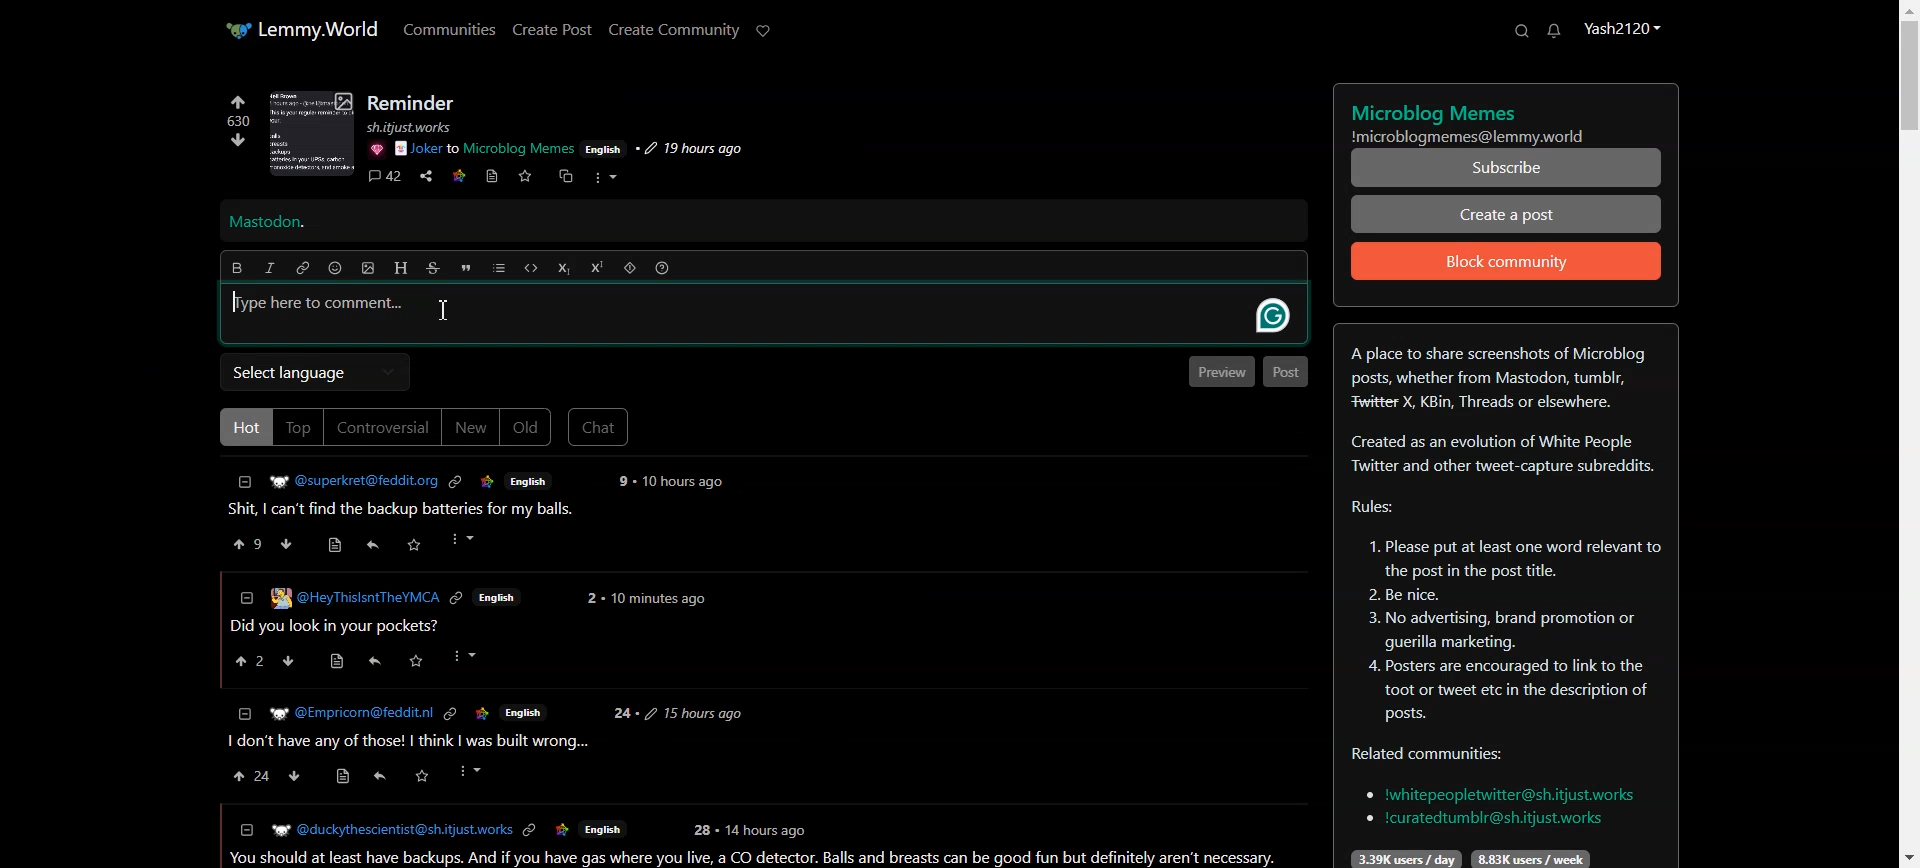  Describe the element at coordinates (769, 829) in the screenshot. I see `` at that location.